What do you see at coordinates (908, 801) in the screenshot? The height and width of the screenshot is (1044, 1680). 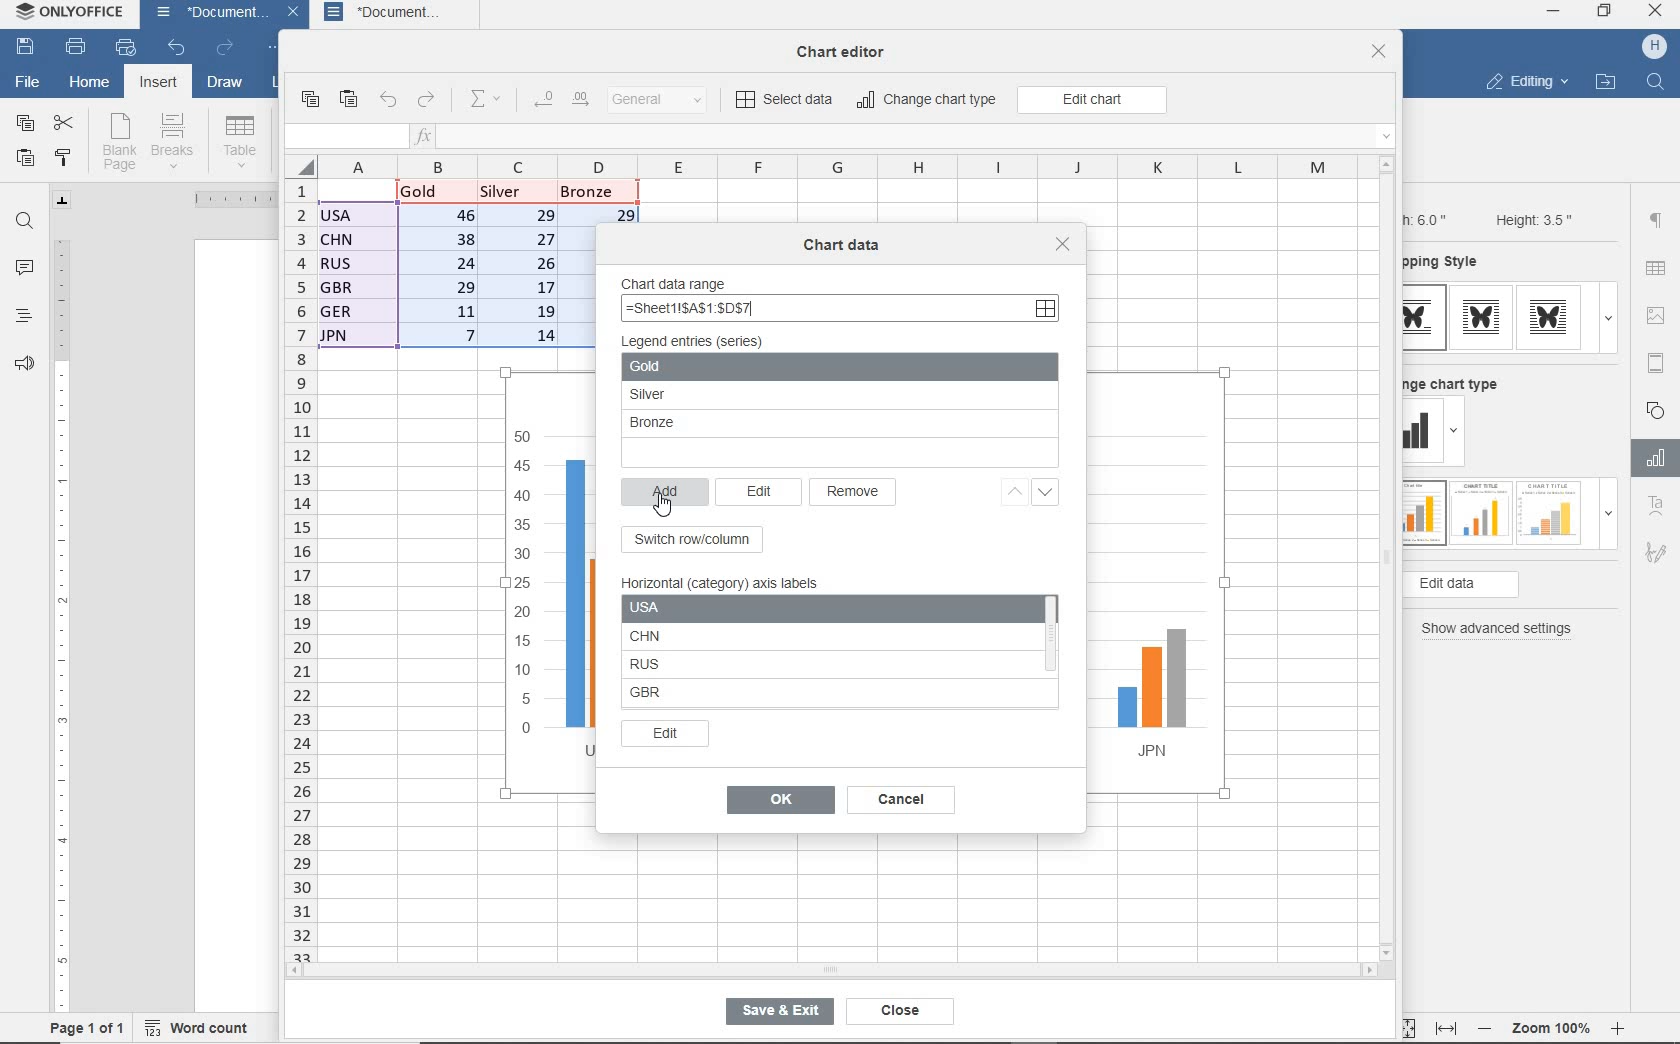 I see `cancel` at bounding box center [908, 801].